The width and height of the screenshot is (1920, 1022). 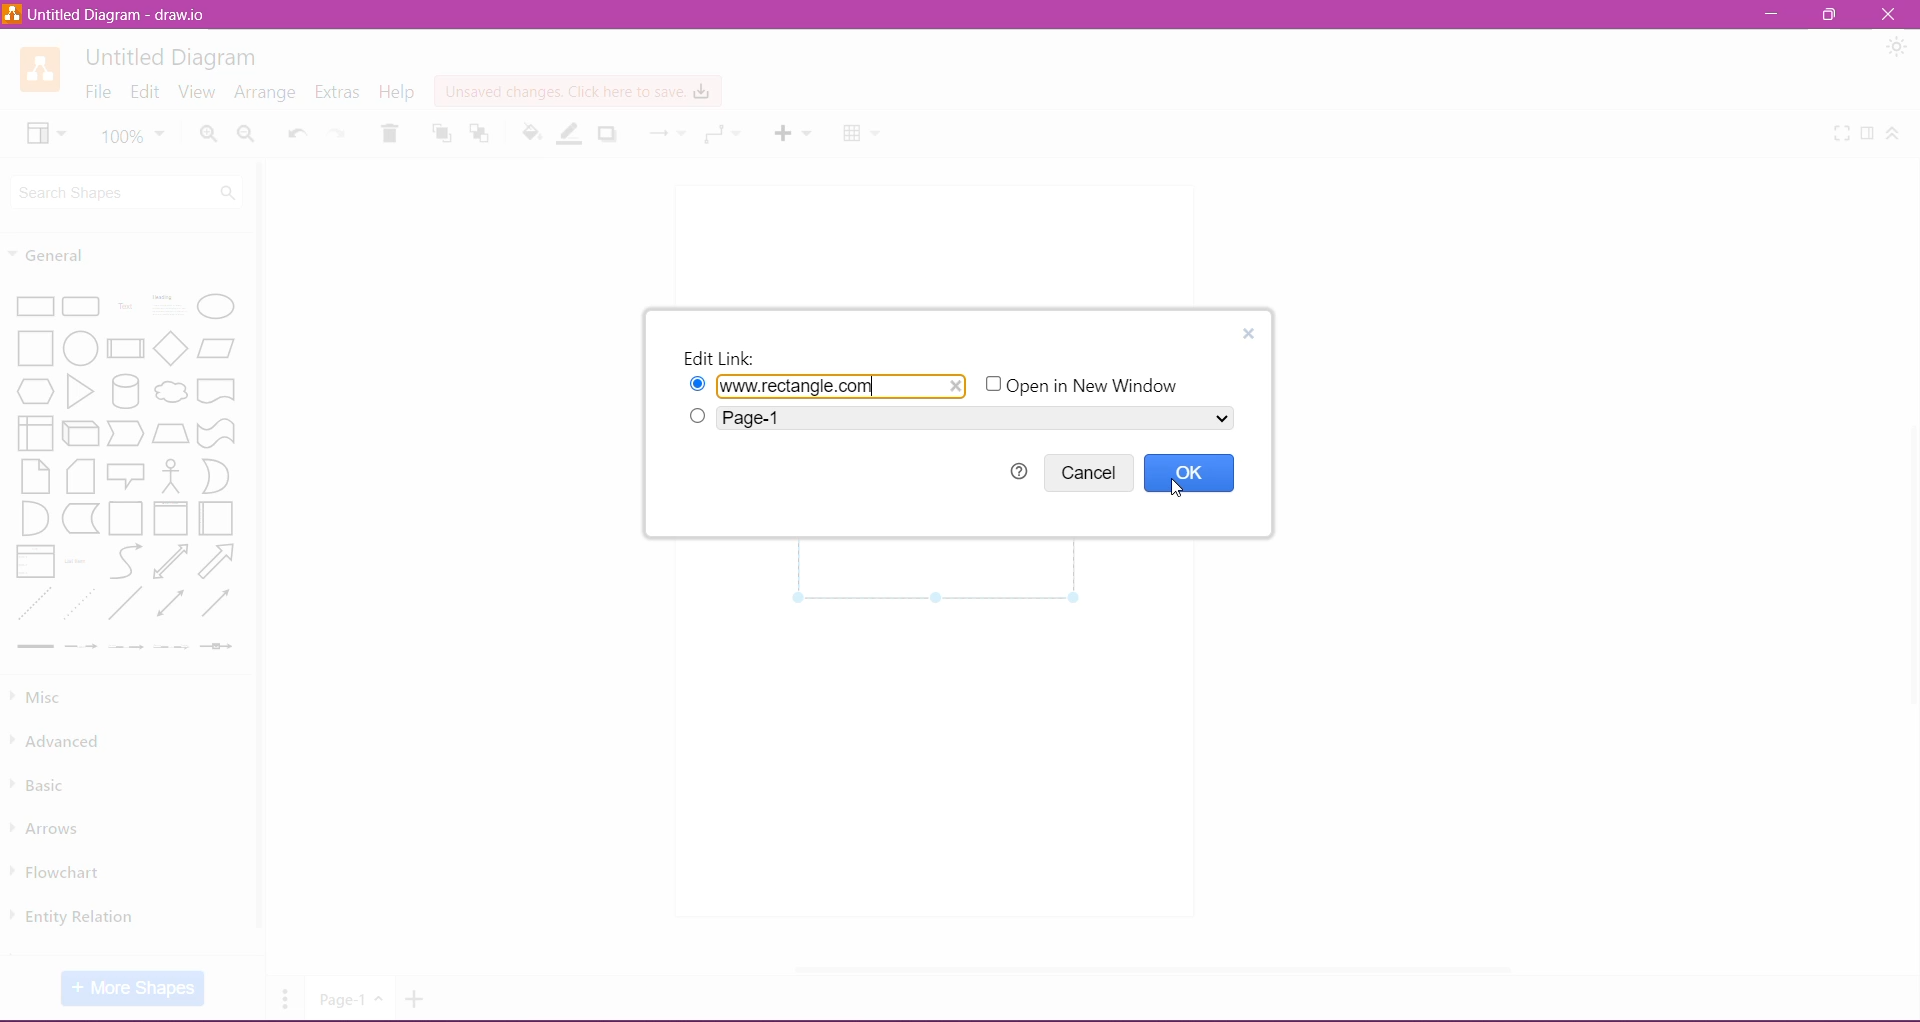 I want to click on Fill Color, so click(x=532, y=134).